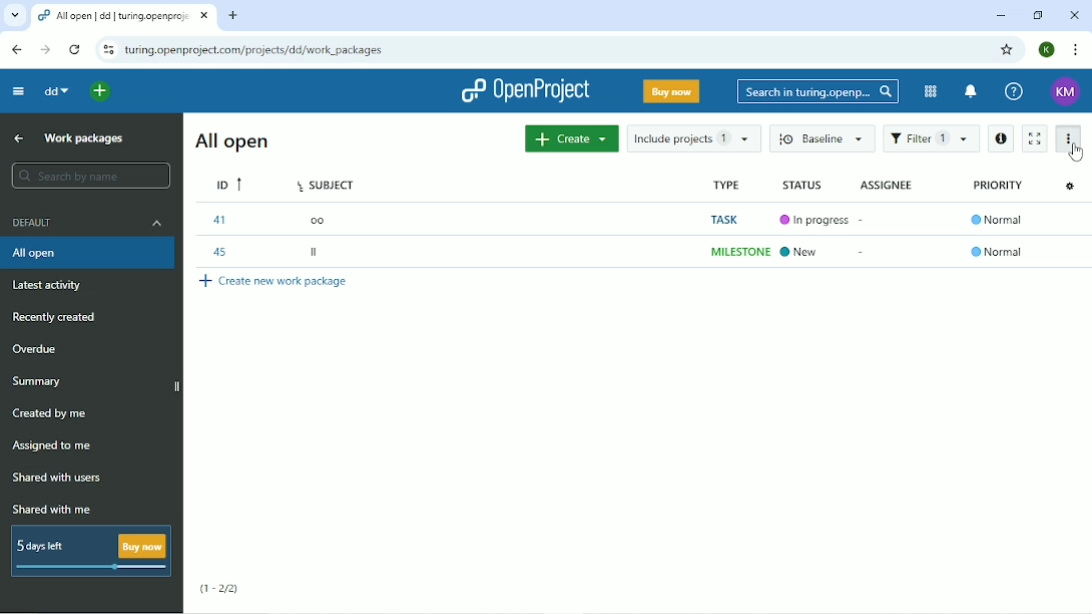 The height and width of the screenshot is (614, 1092). Describe the element at coordinates (1074, 50) in the screenshot. I see `Customize and control google chrome` at that location.